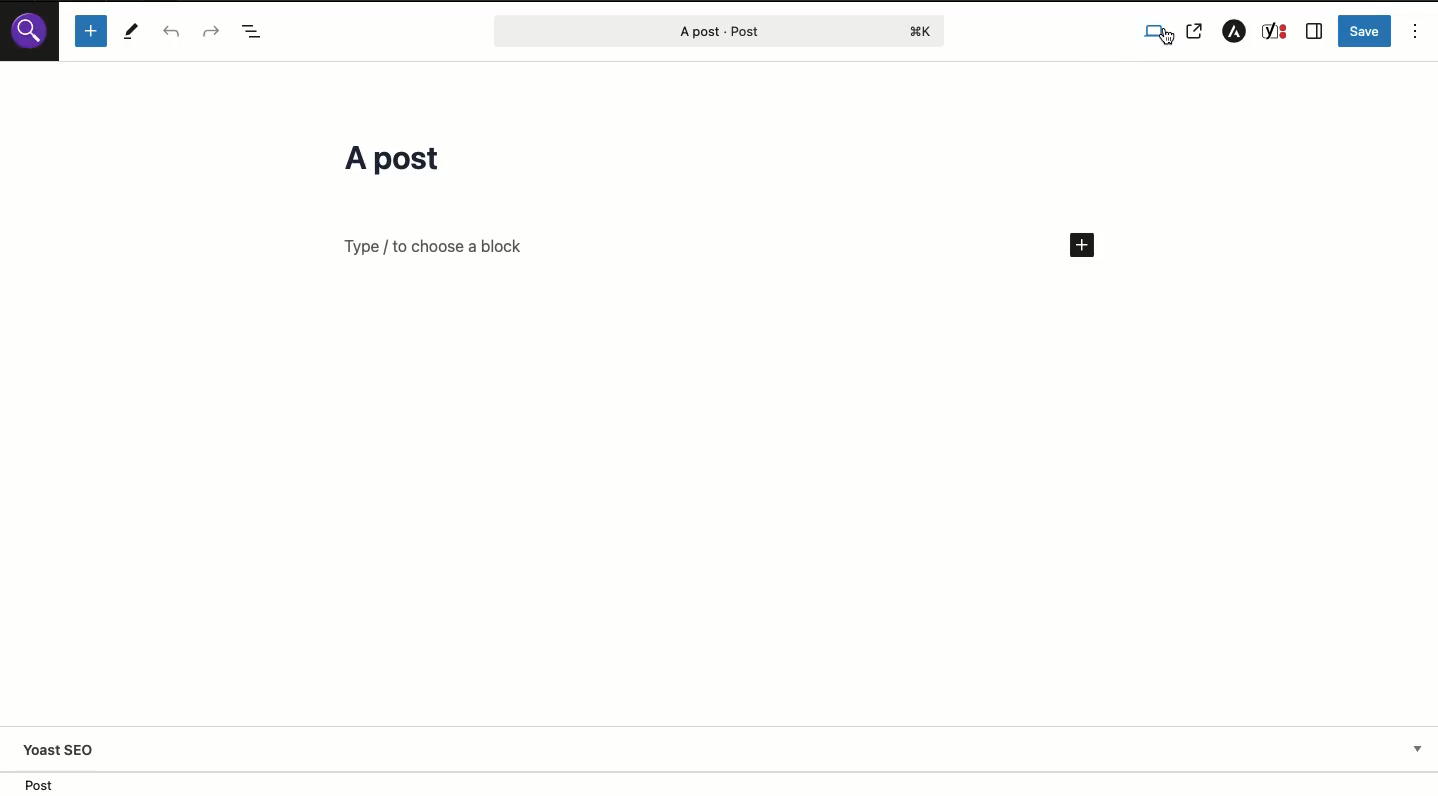 The height and width of the screenshot is (796, 1438). I want to click on Text, so click(427, 258).